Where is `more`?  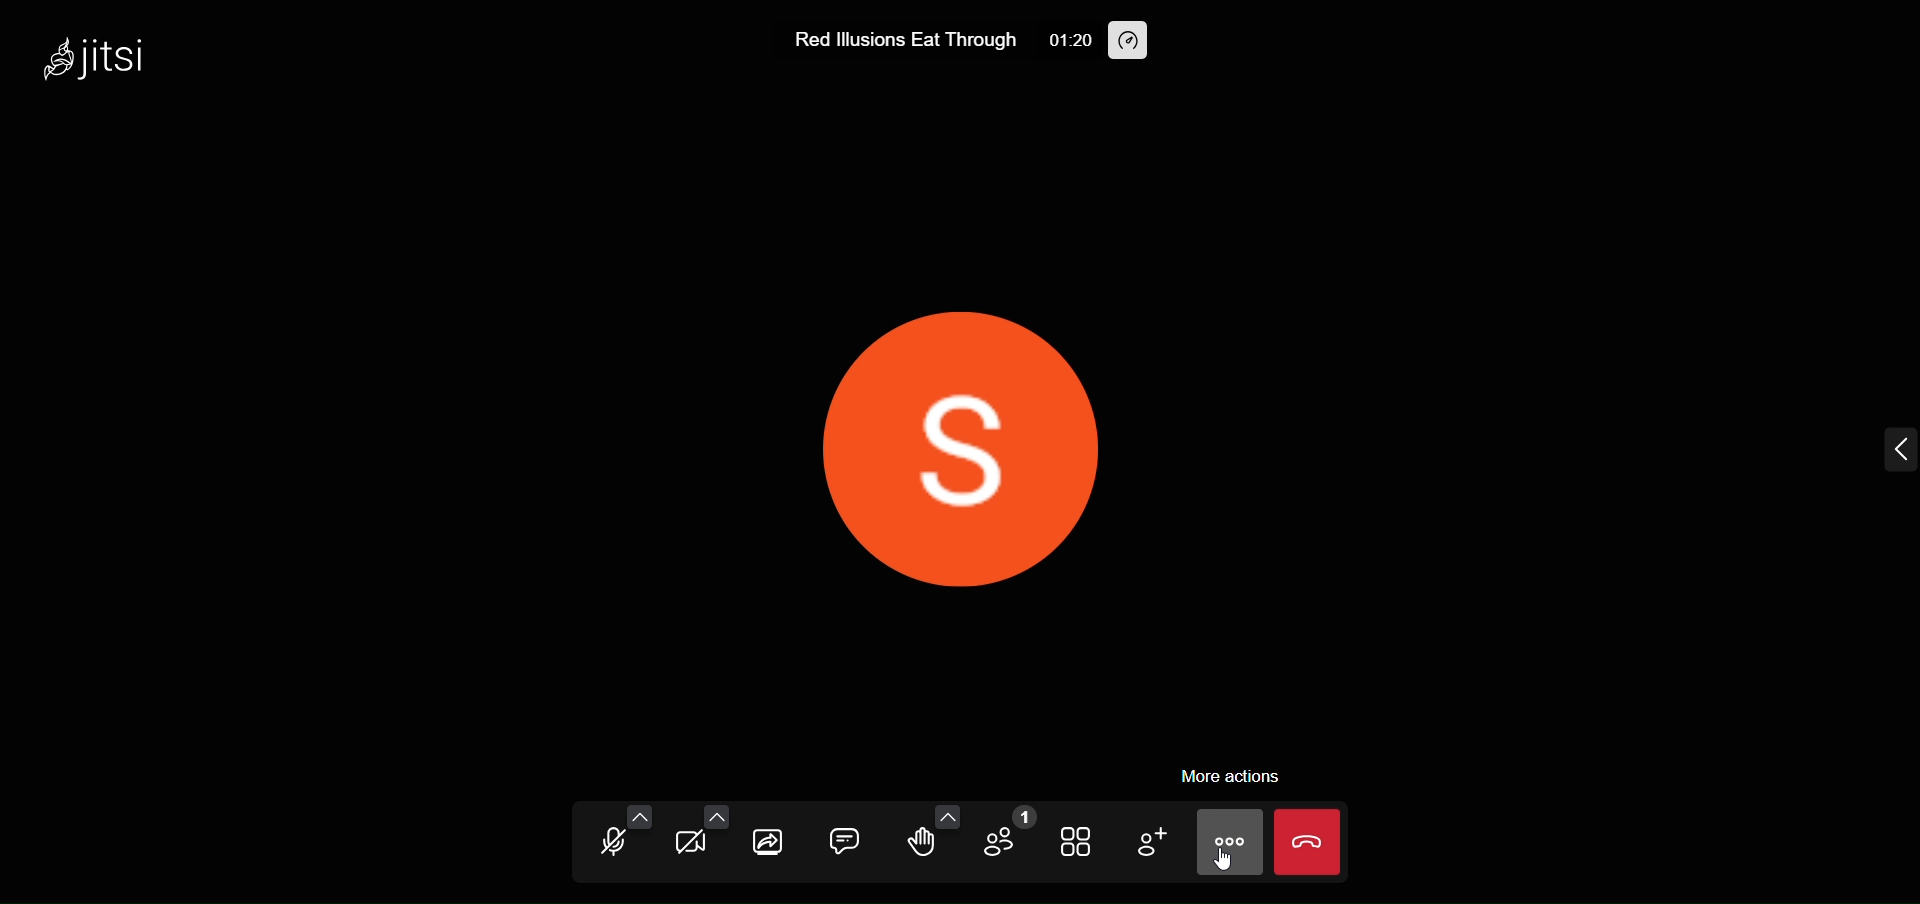 more is located at coordinates (1226, 843).